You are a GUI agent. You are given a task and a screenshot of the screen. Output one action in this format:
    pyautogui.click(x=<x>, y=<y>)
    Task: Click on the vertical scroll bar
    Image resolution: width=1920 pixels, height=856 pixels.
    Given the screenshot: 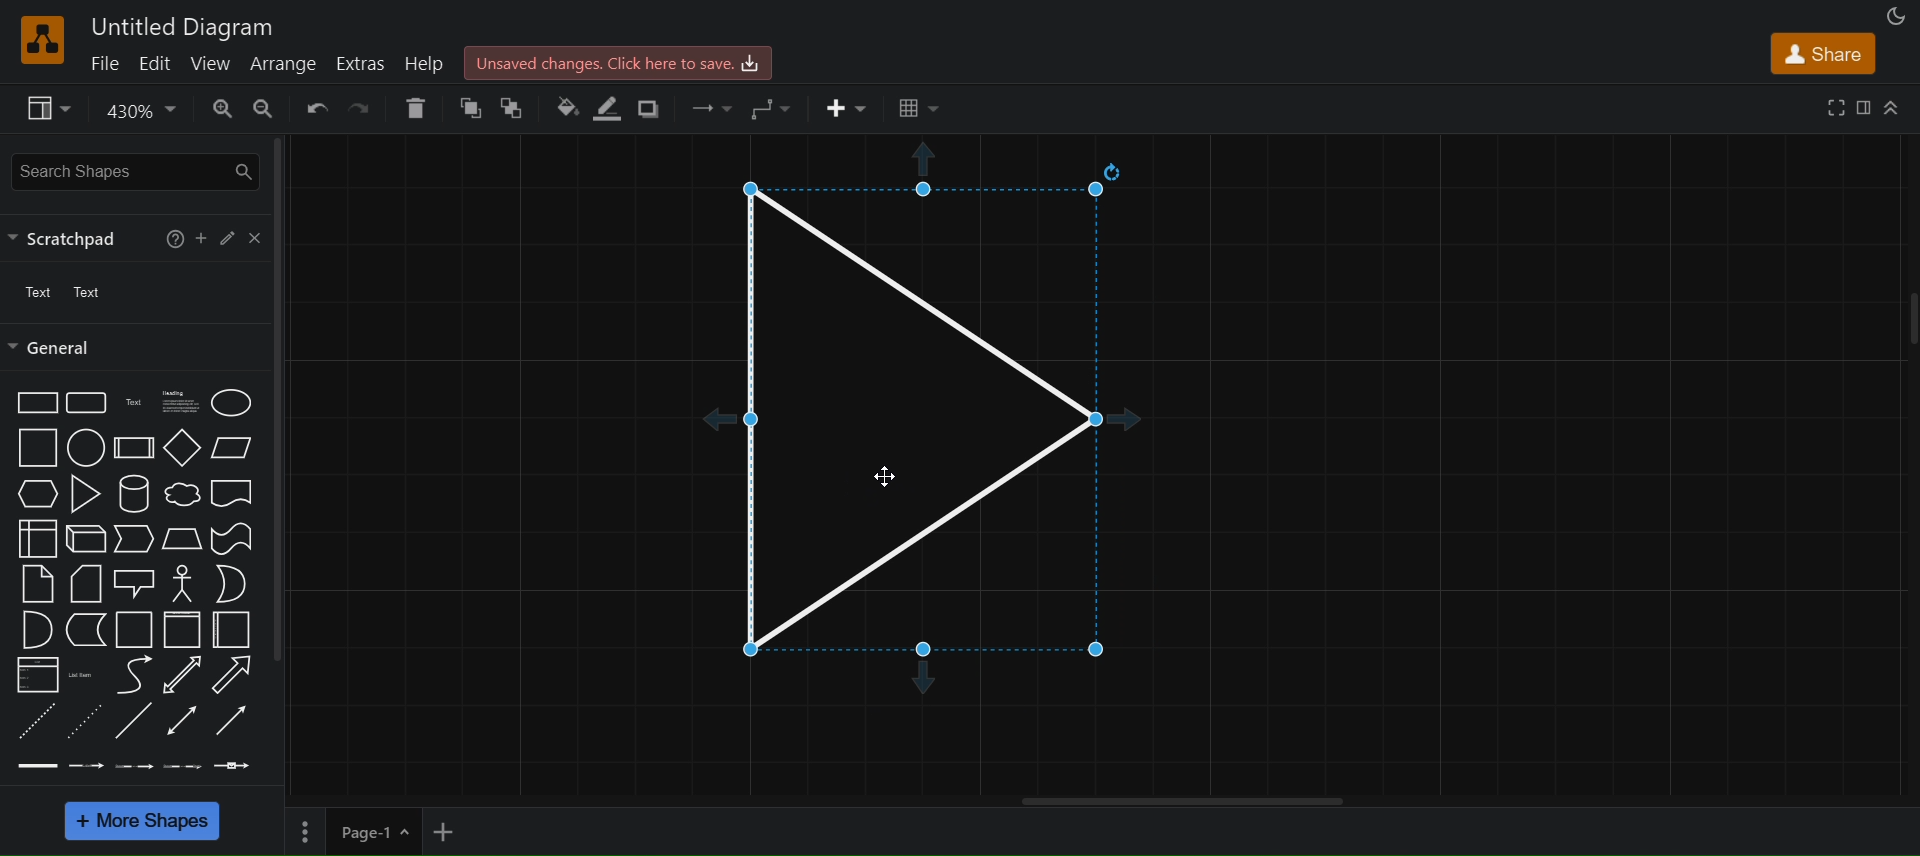 What is the action you would take?
    pyautogui.click(x=278, y=399)
    